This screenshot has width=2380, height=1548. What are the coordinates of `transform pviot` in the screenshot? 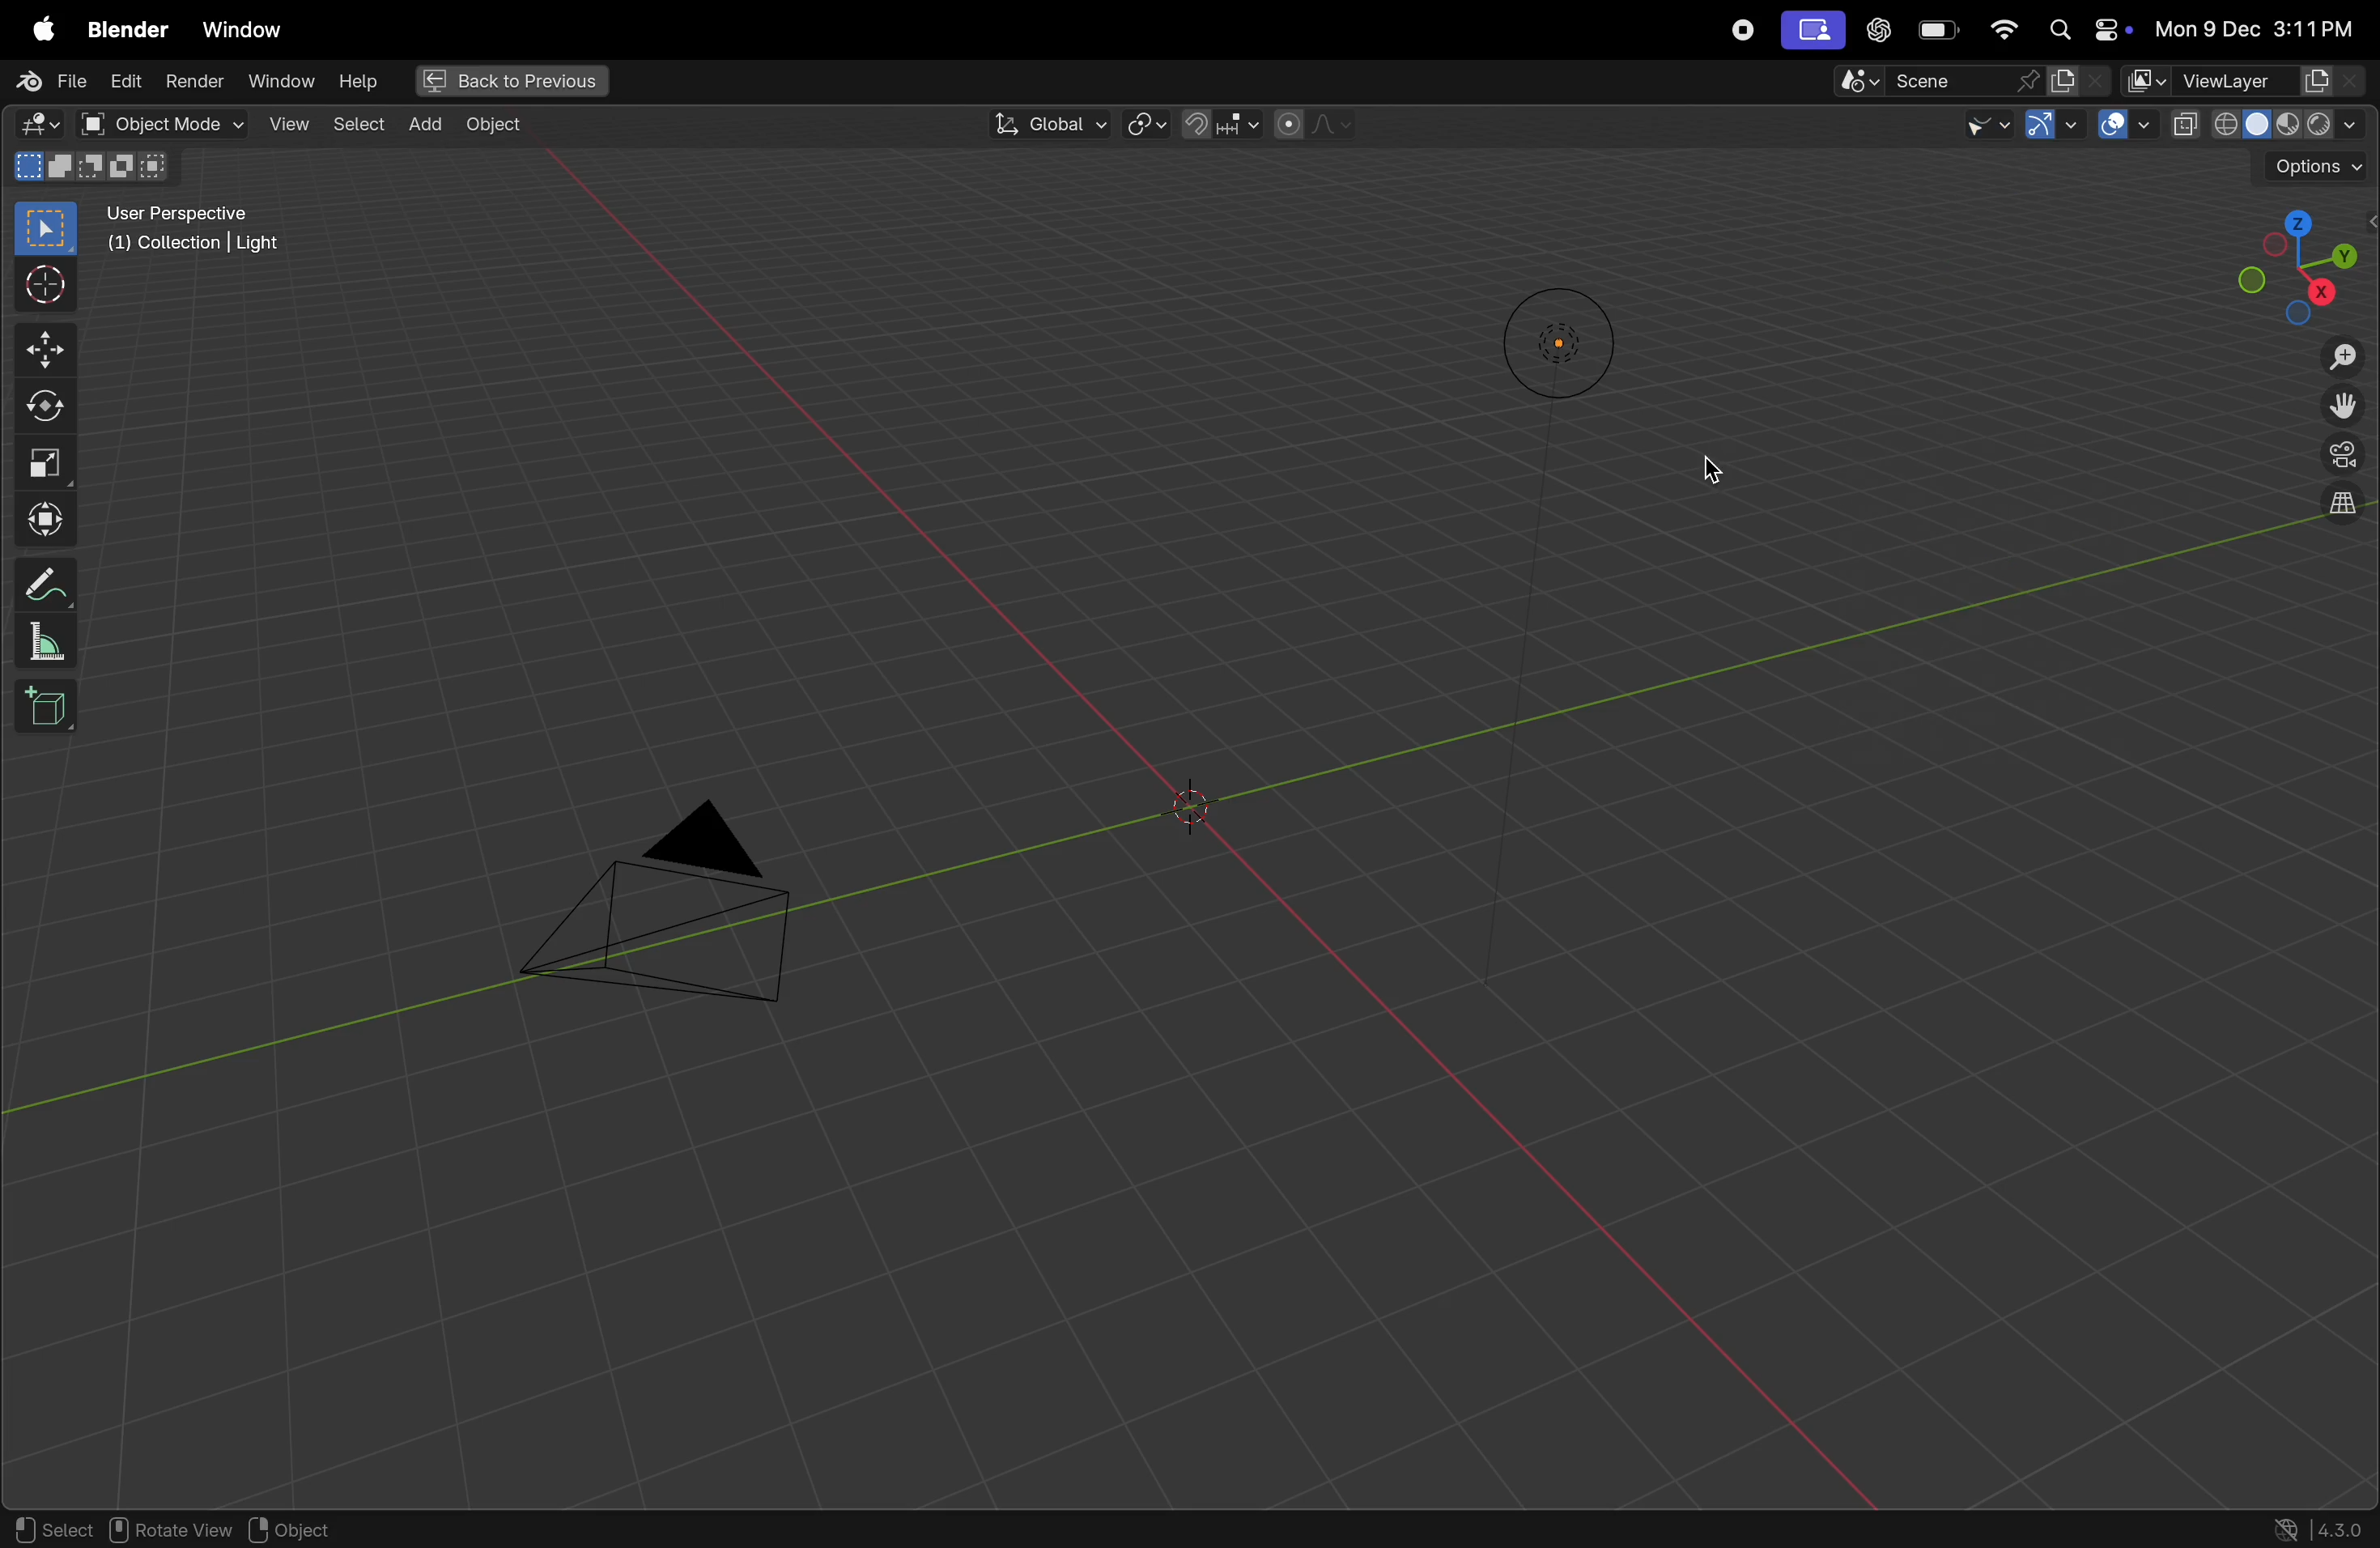 It's located at (1147, 123).